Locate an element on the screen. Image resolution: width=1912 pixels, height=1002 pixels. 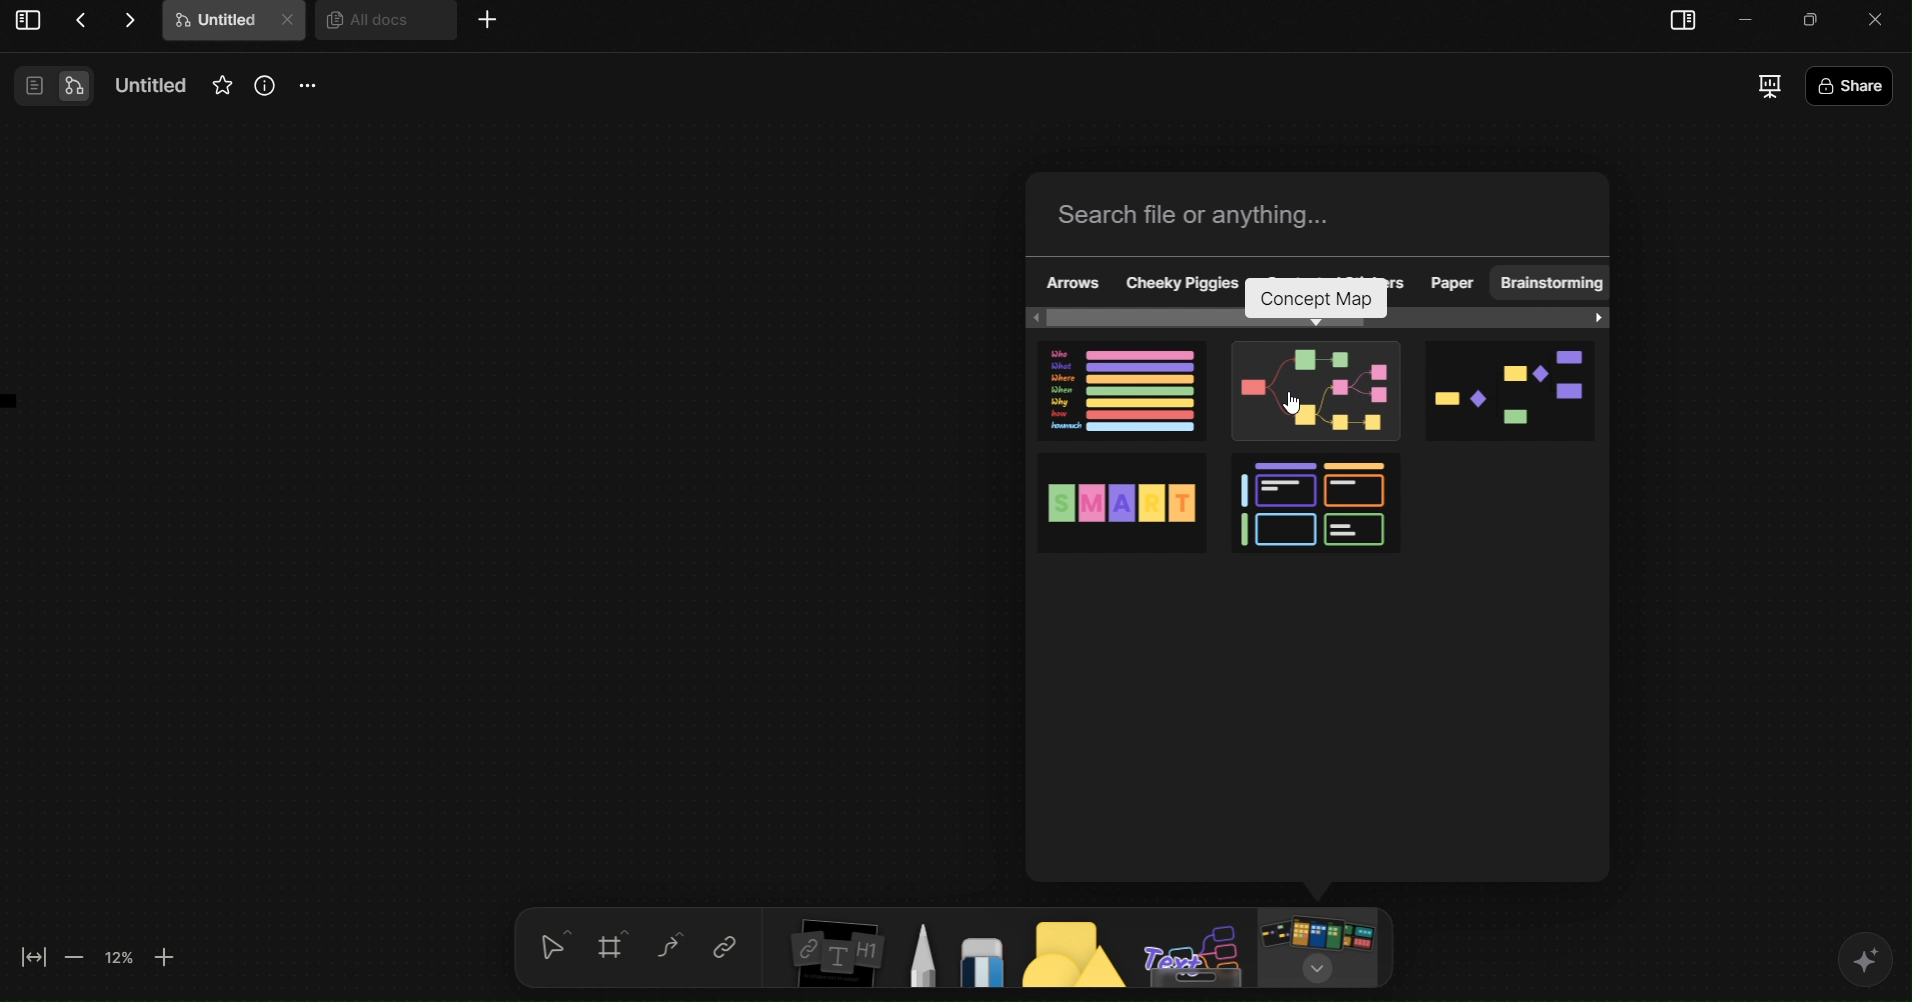
All docs is located at coordinates (382, 29).